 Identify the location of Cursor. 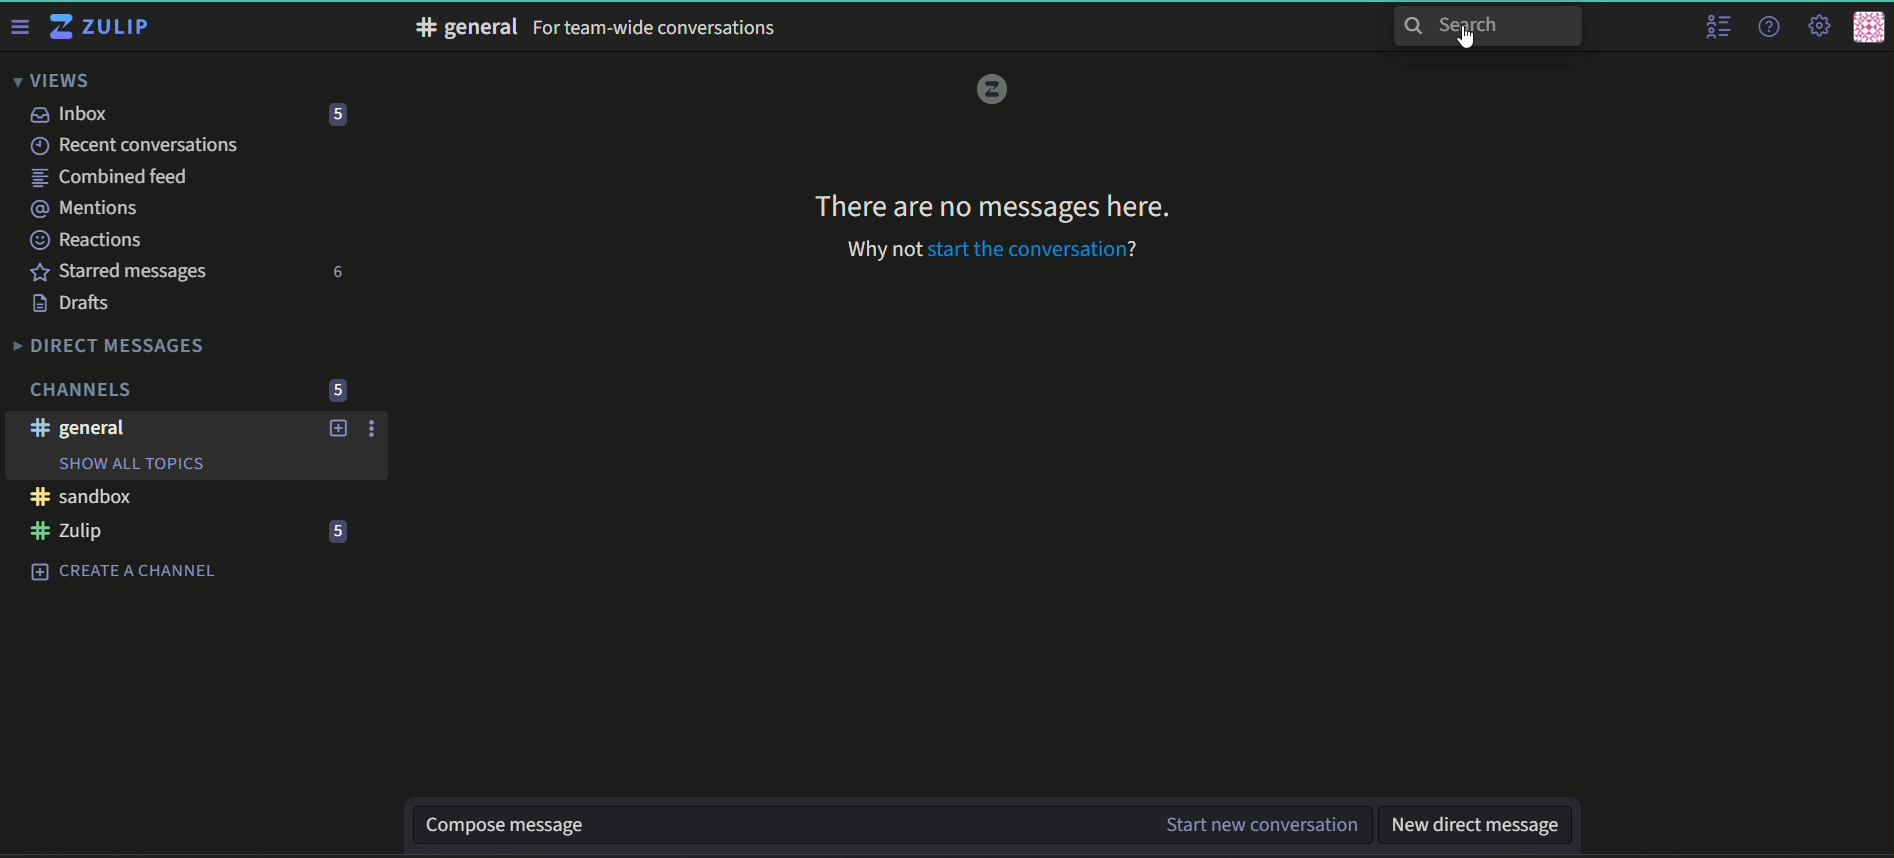
(1470, 40).